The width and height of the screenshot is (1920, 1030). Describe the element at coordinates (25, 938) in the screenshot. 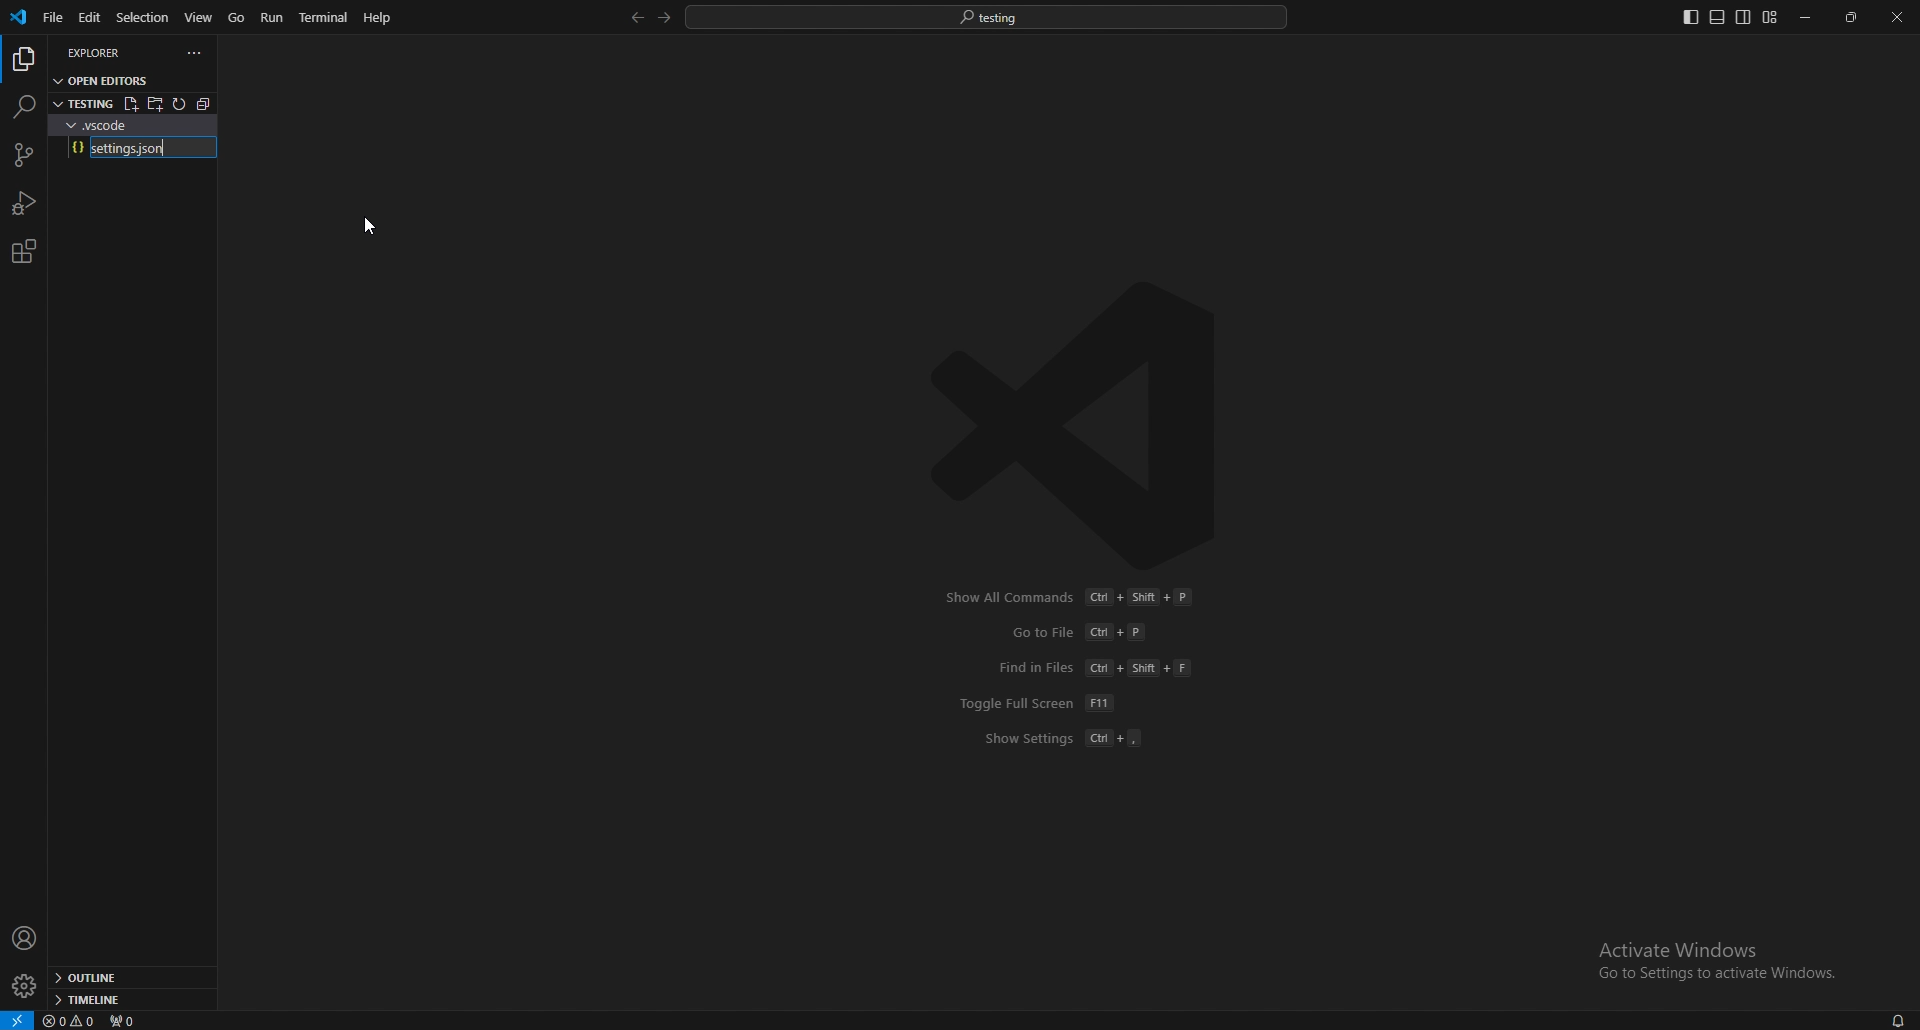

I see `profile` at that location.